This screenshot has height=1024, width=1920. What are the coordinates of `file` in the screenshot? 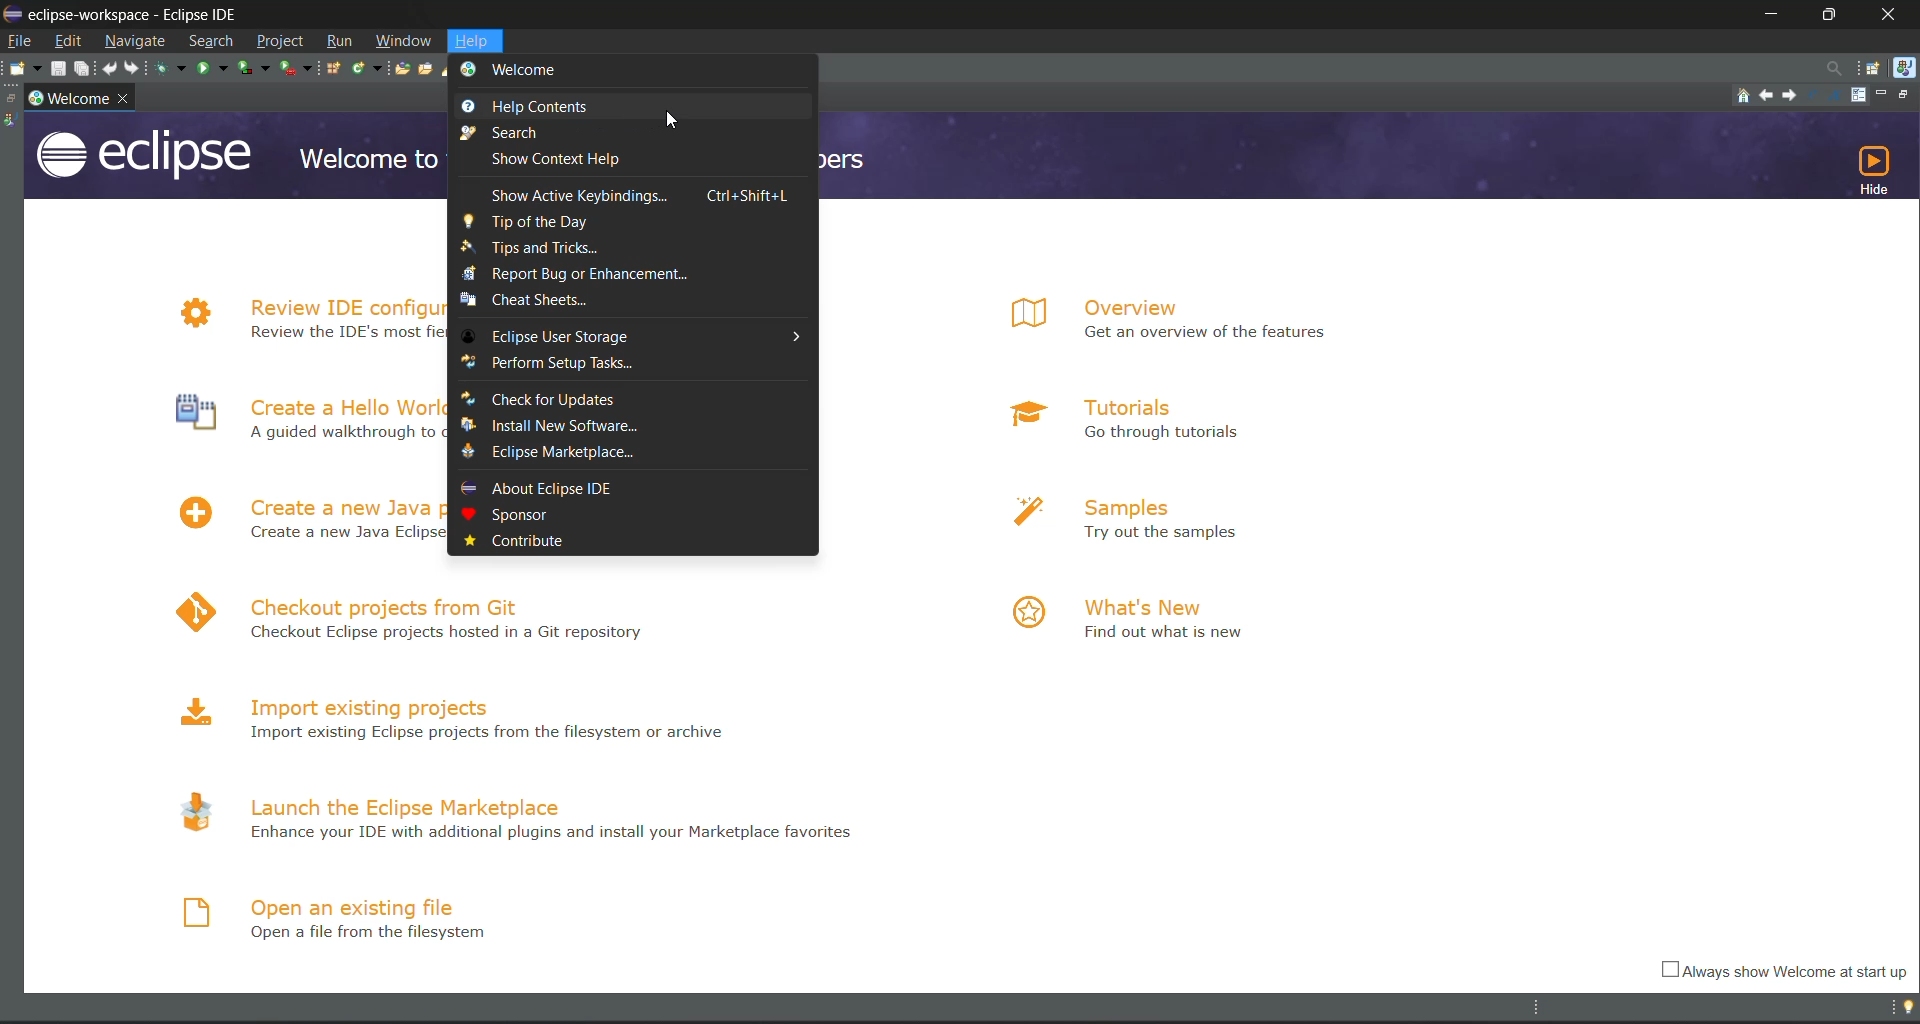 It's located at (22, 37).